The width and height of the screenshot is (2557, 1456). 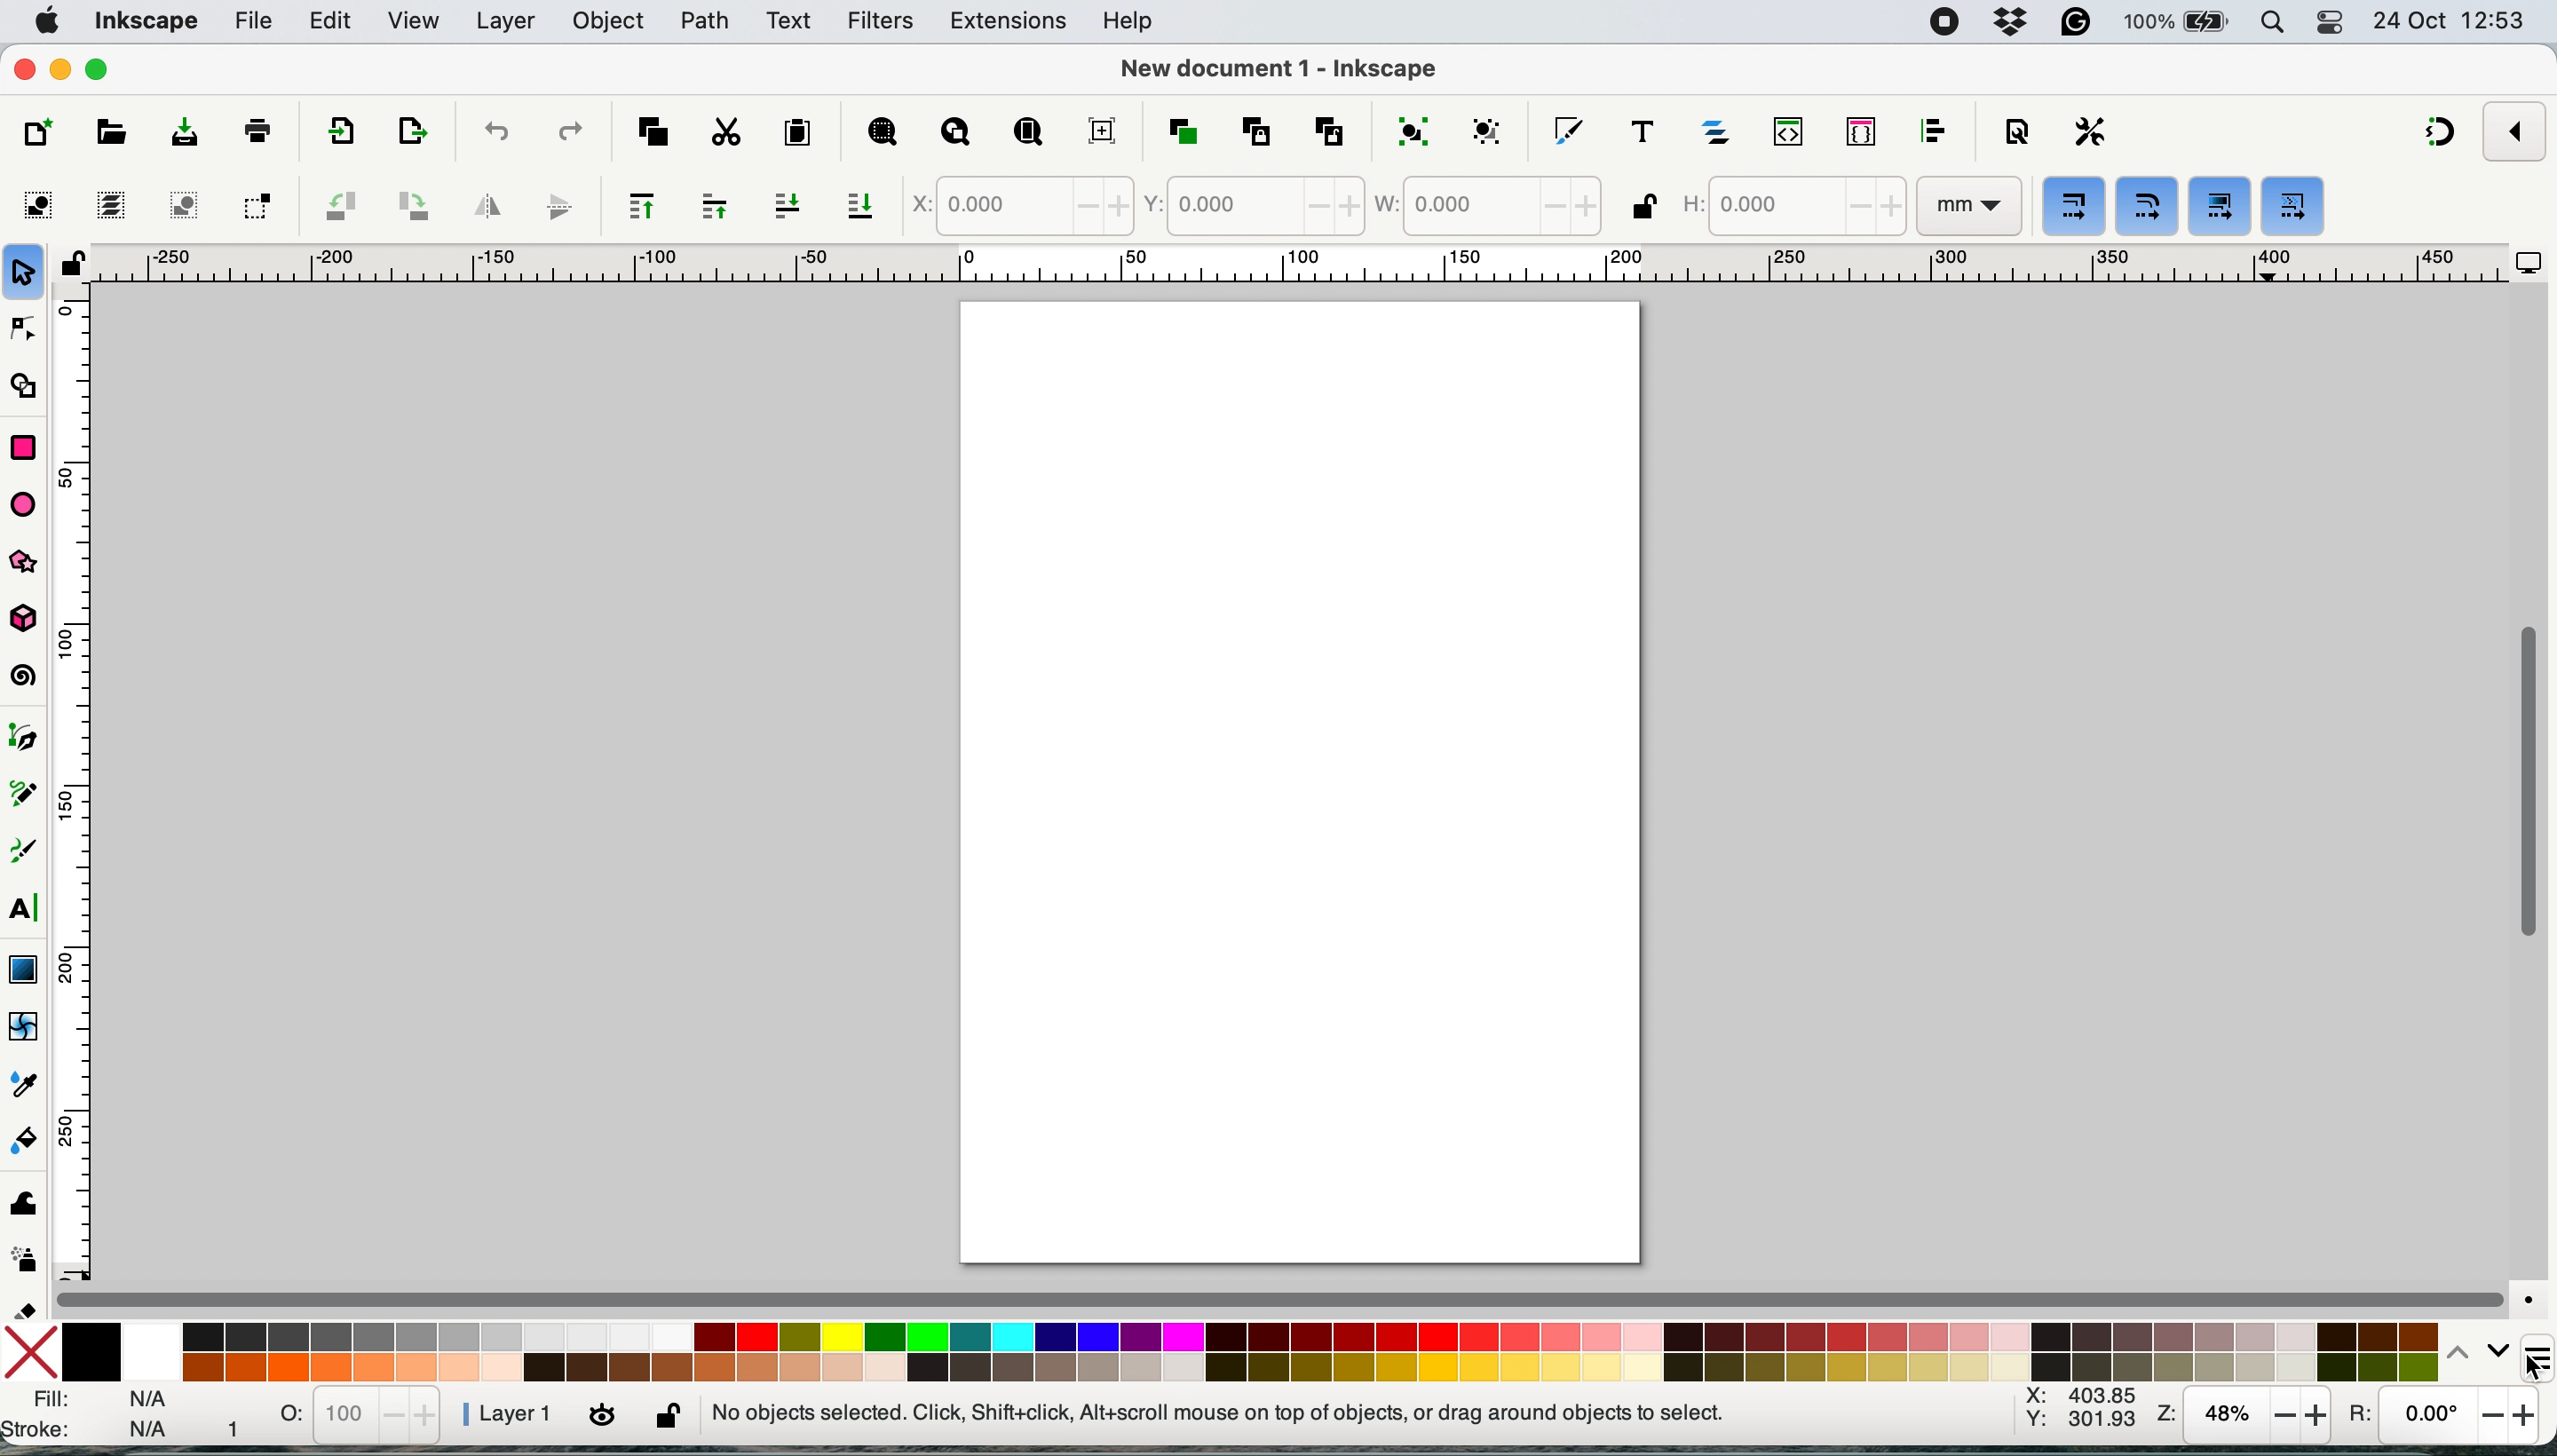 What do you see at coordinates (1859, 133) in the screenshot?
I see `selectors and css` at bounding box center [1859, 133].